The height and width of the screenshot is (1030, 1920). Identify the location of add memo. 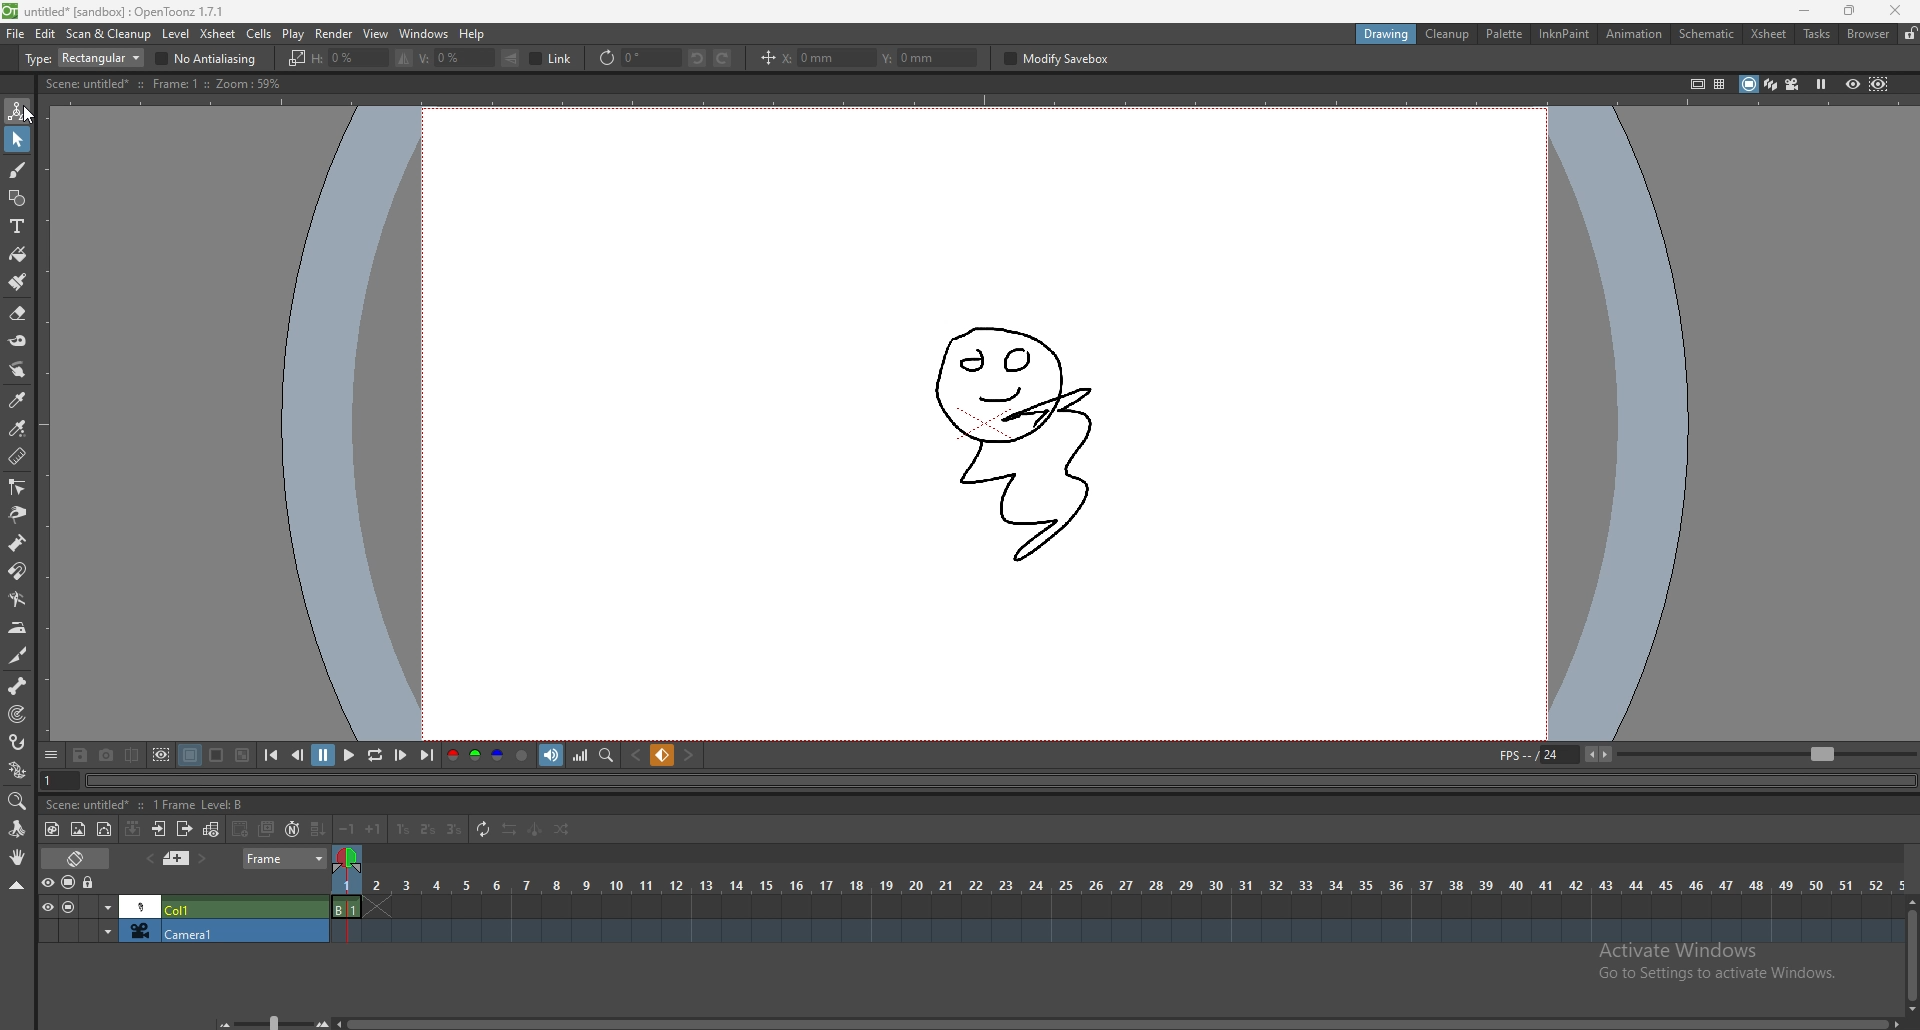
(177, 858).